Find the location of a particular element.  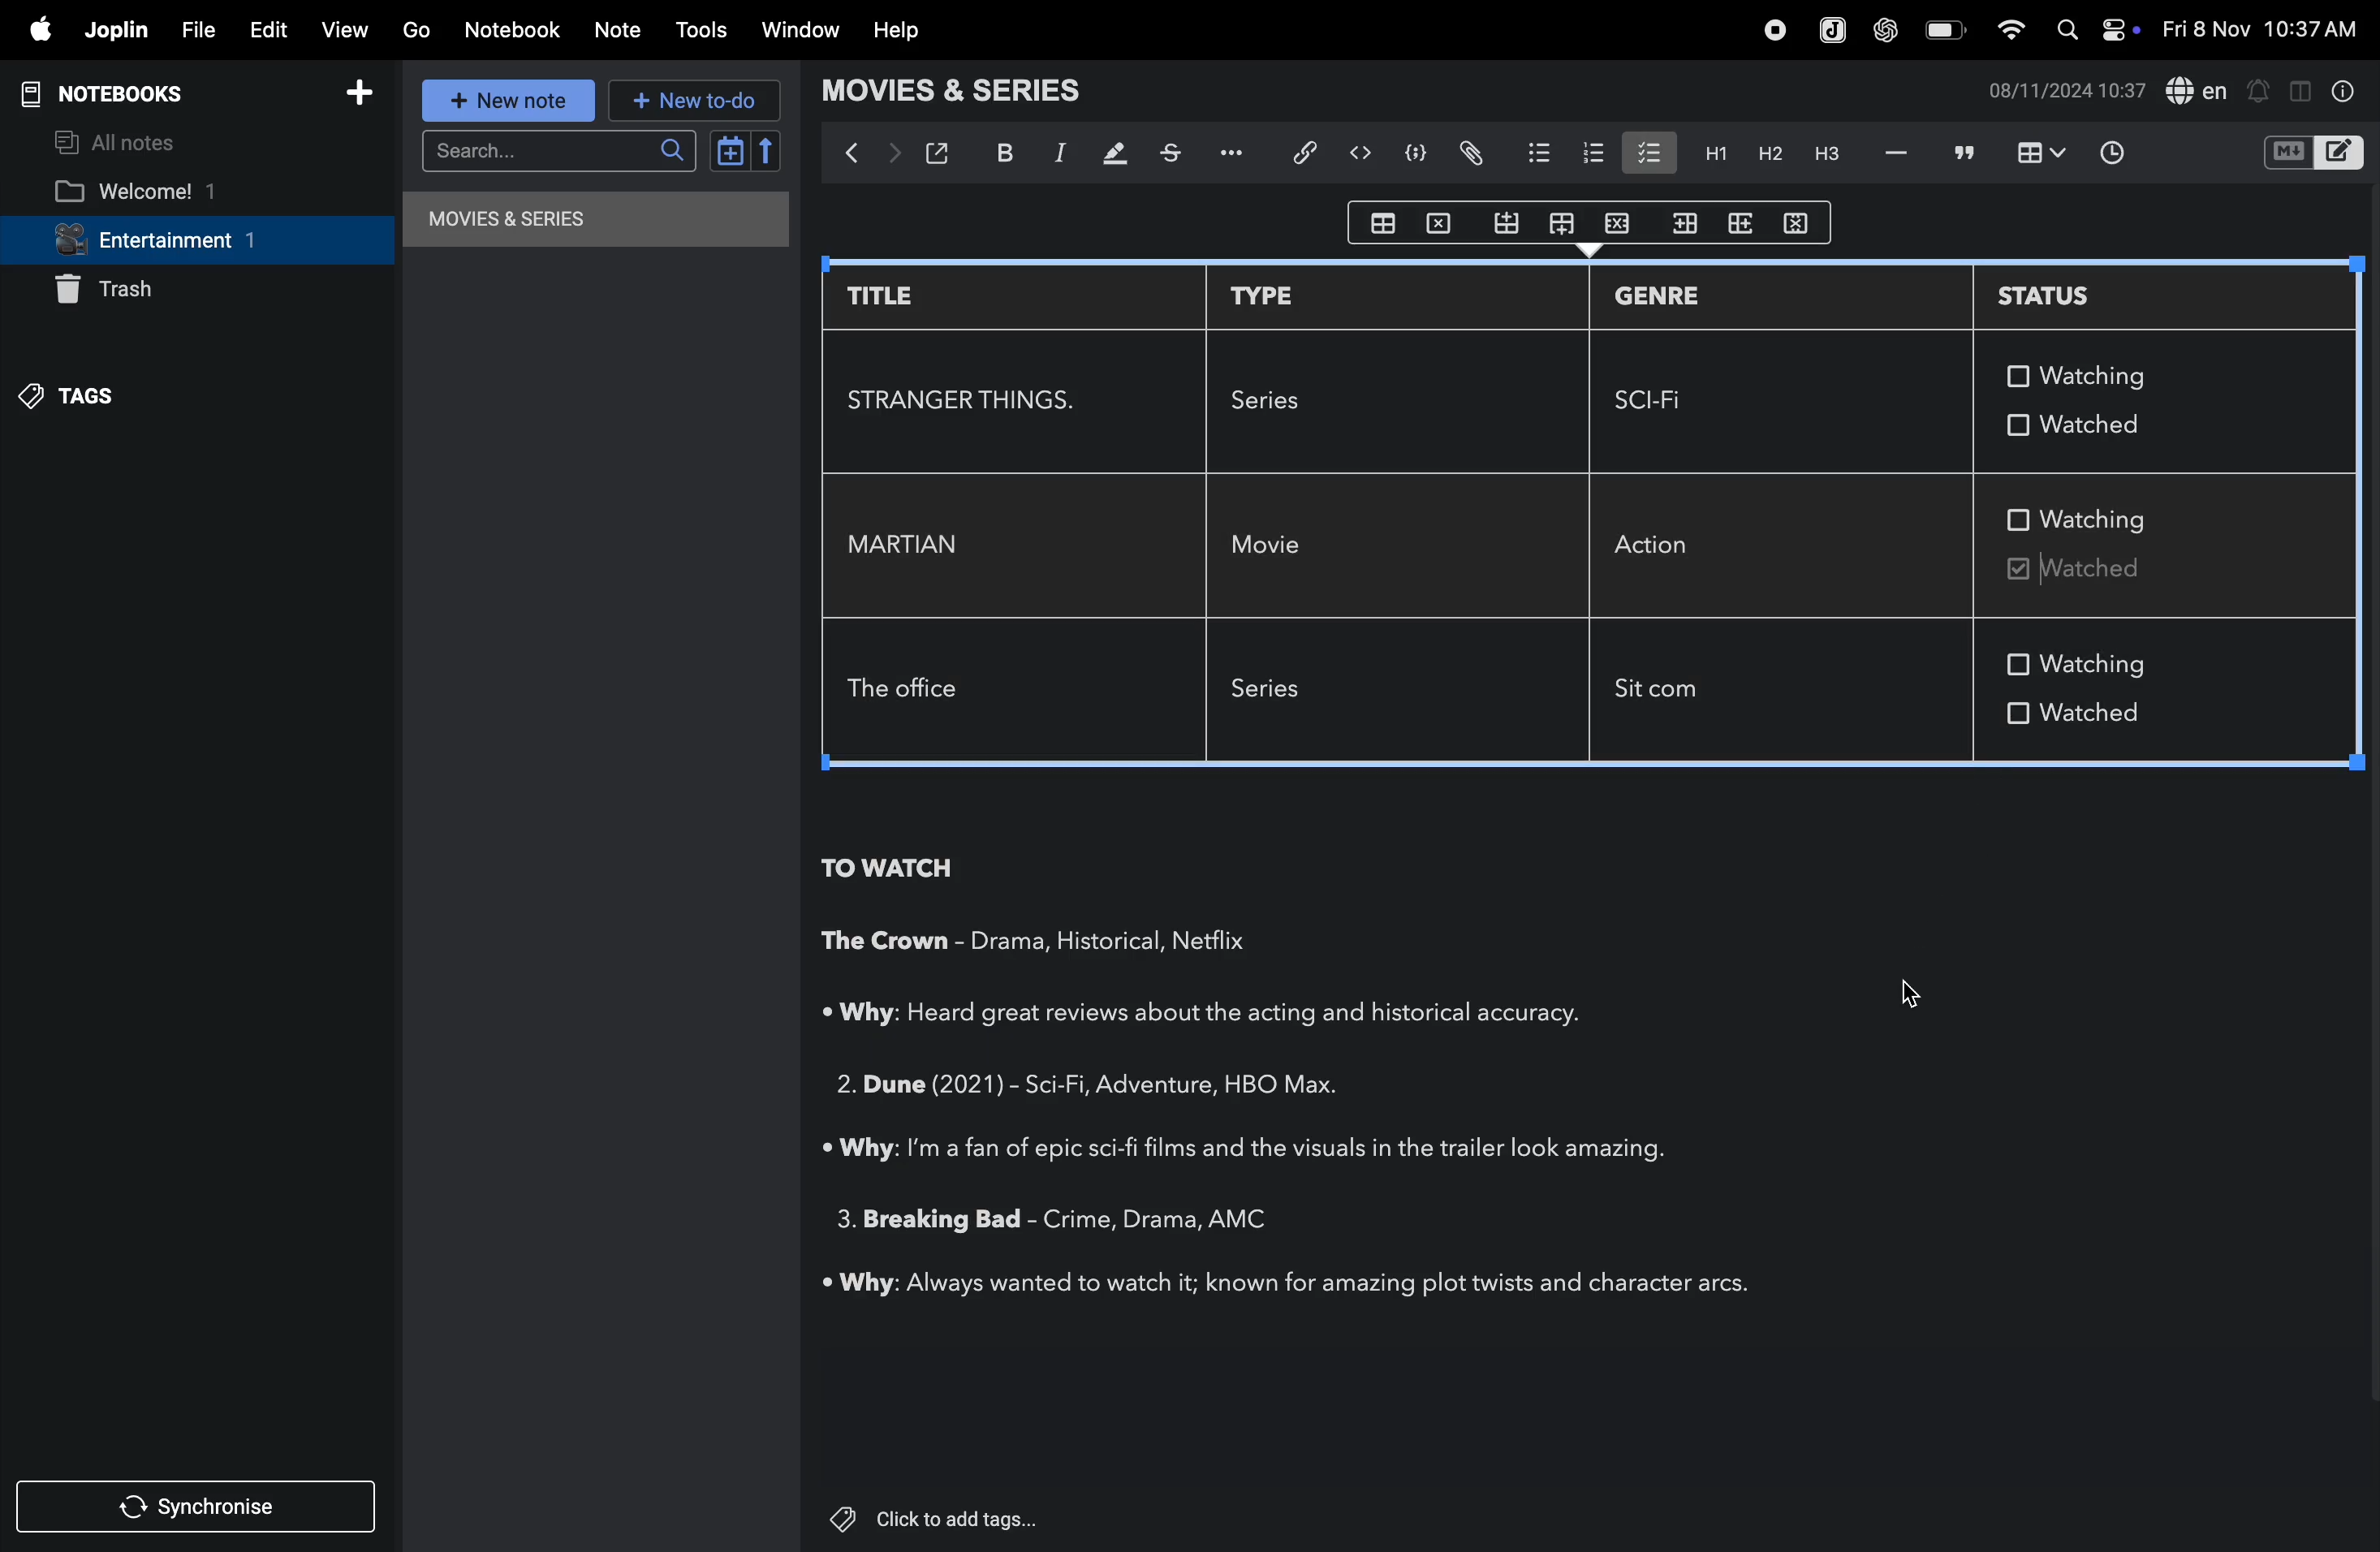

watched is located at coordinates (2108, 423).